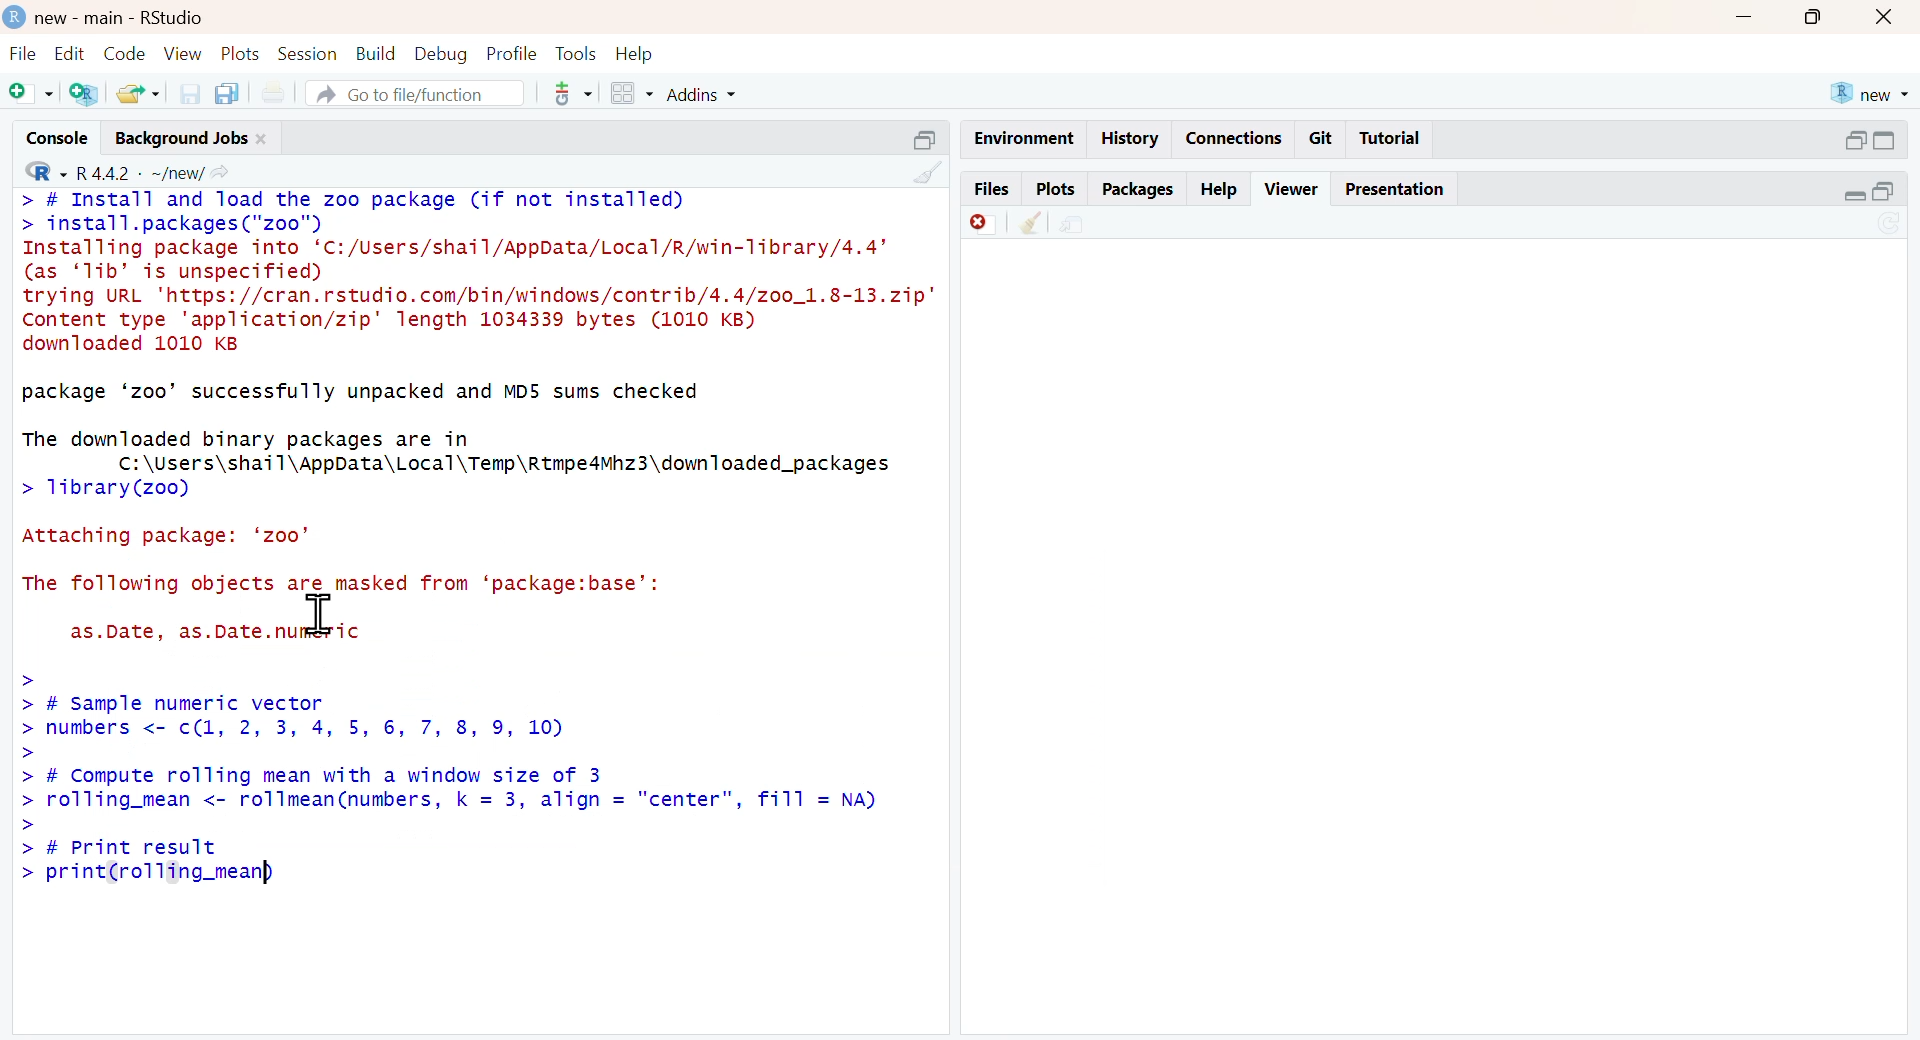 The height and width of the screenshot is (1040, 1920). What do you see at coordinates (1221, 190) in the screenshot?
I see `help` at bounding box center [1221, 190].